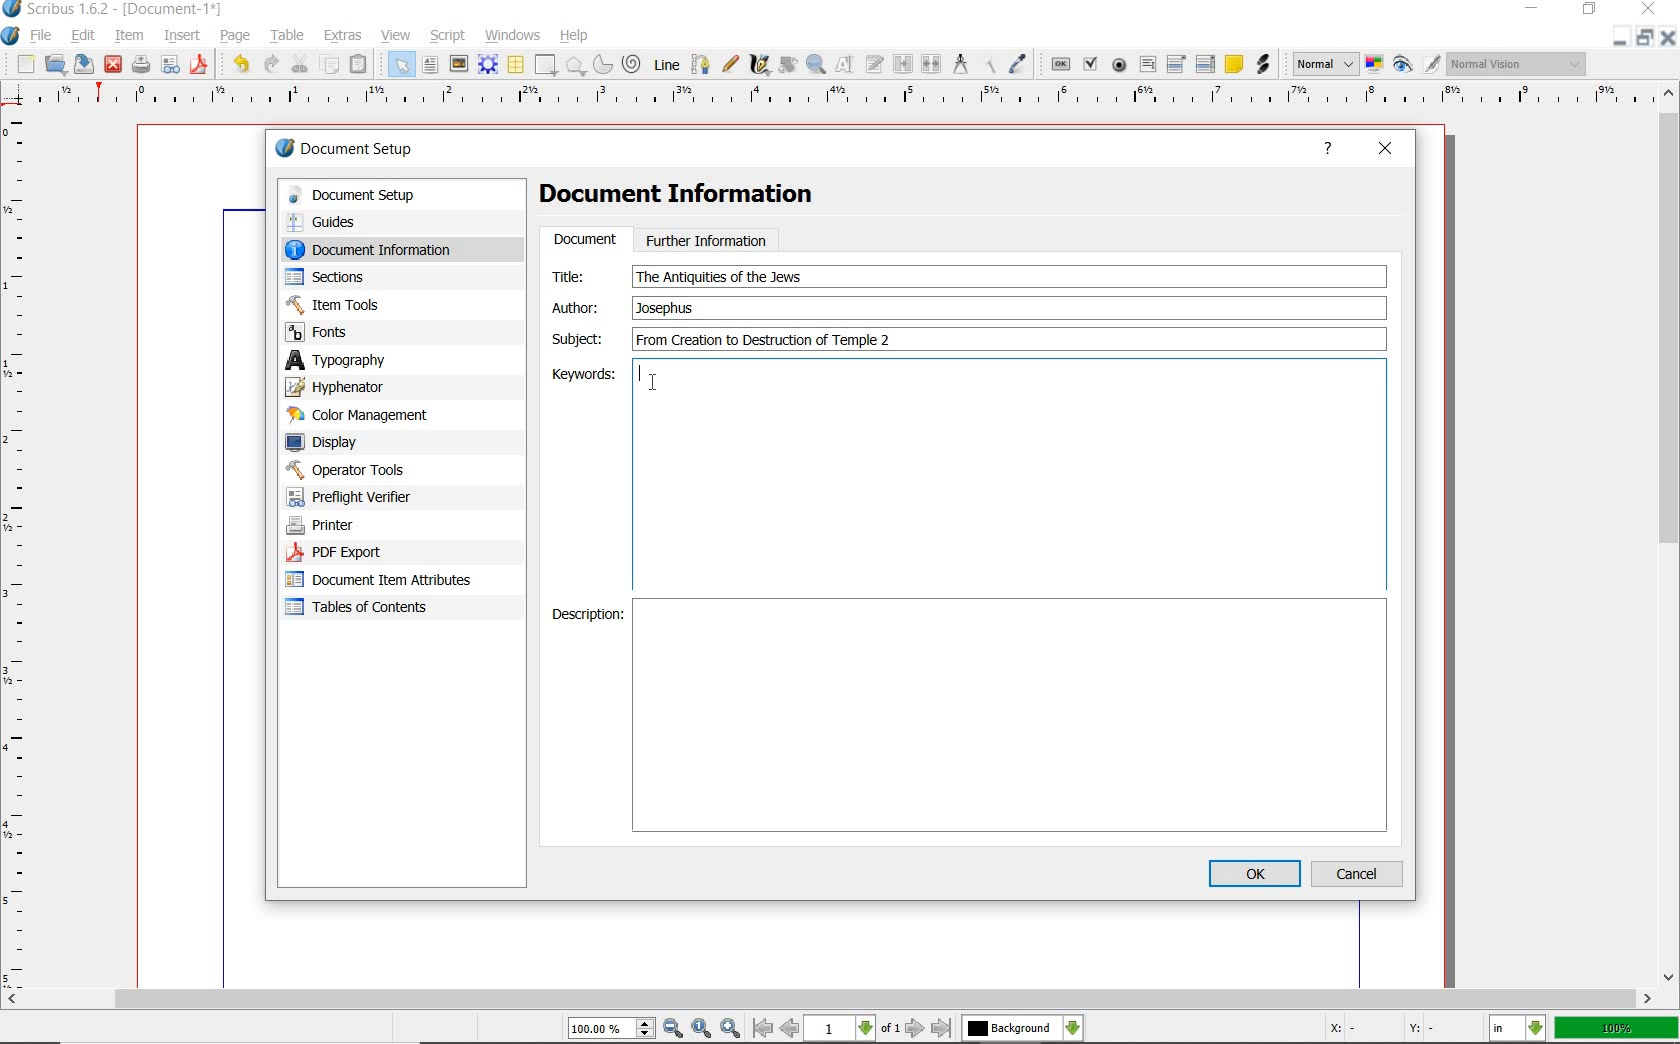 The width and height of the screenshot is (1680, 1044). I want to click on display, so click(357, 441).